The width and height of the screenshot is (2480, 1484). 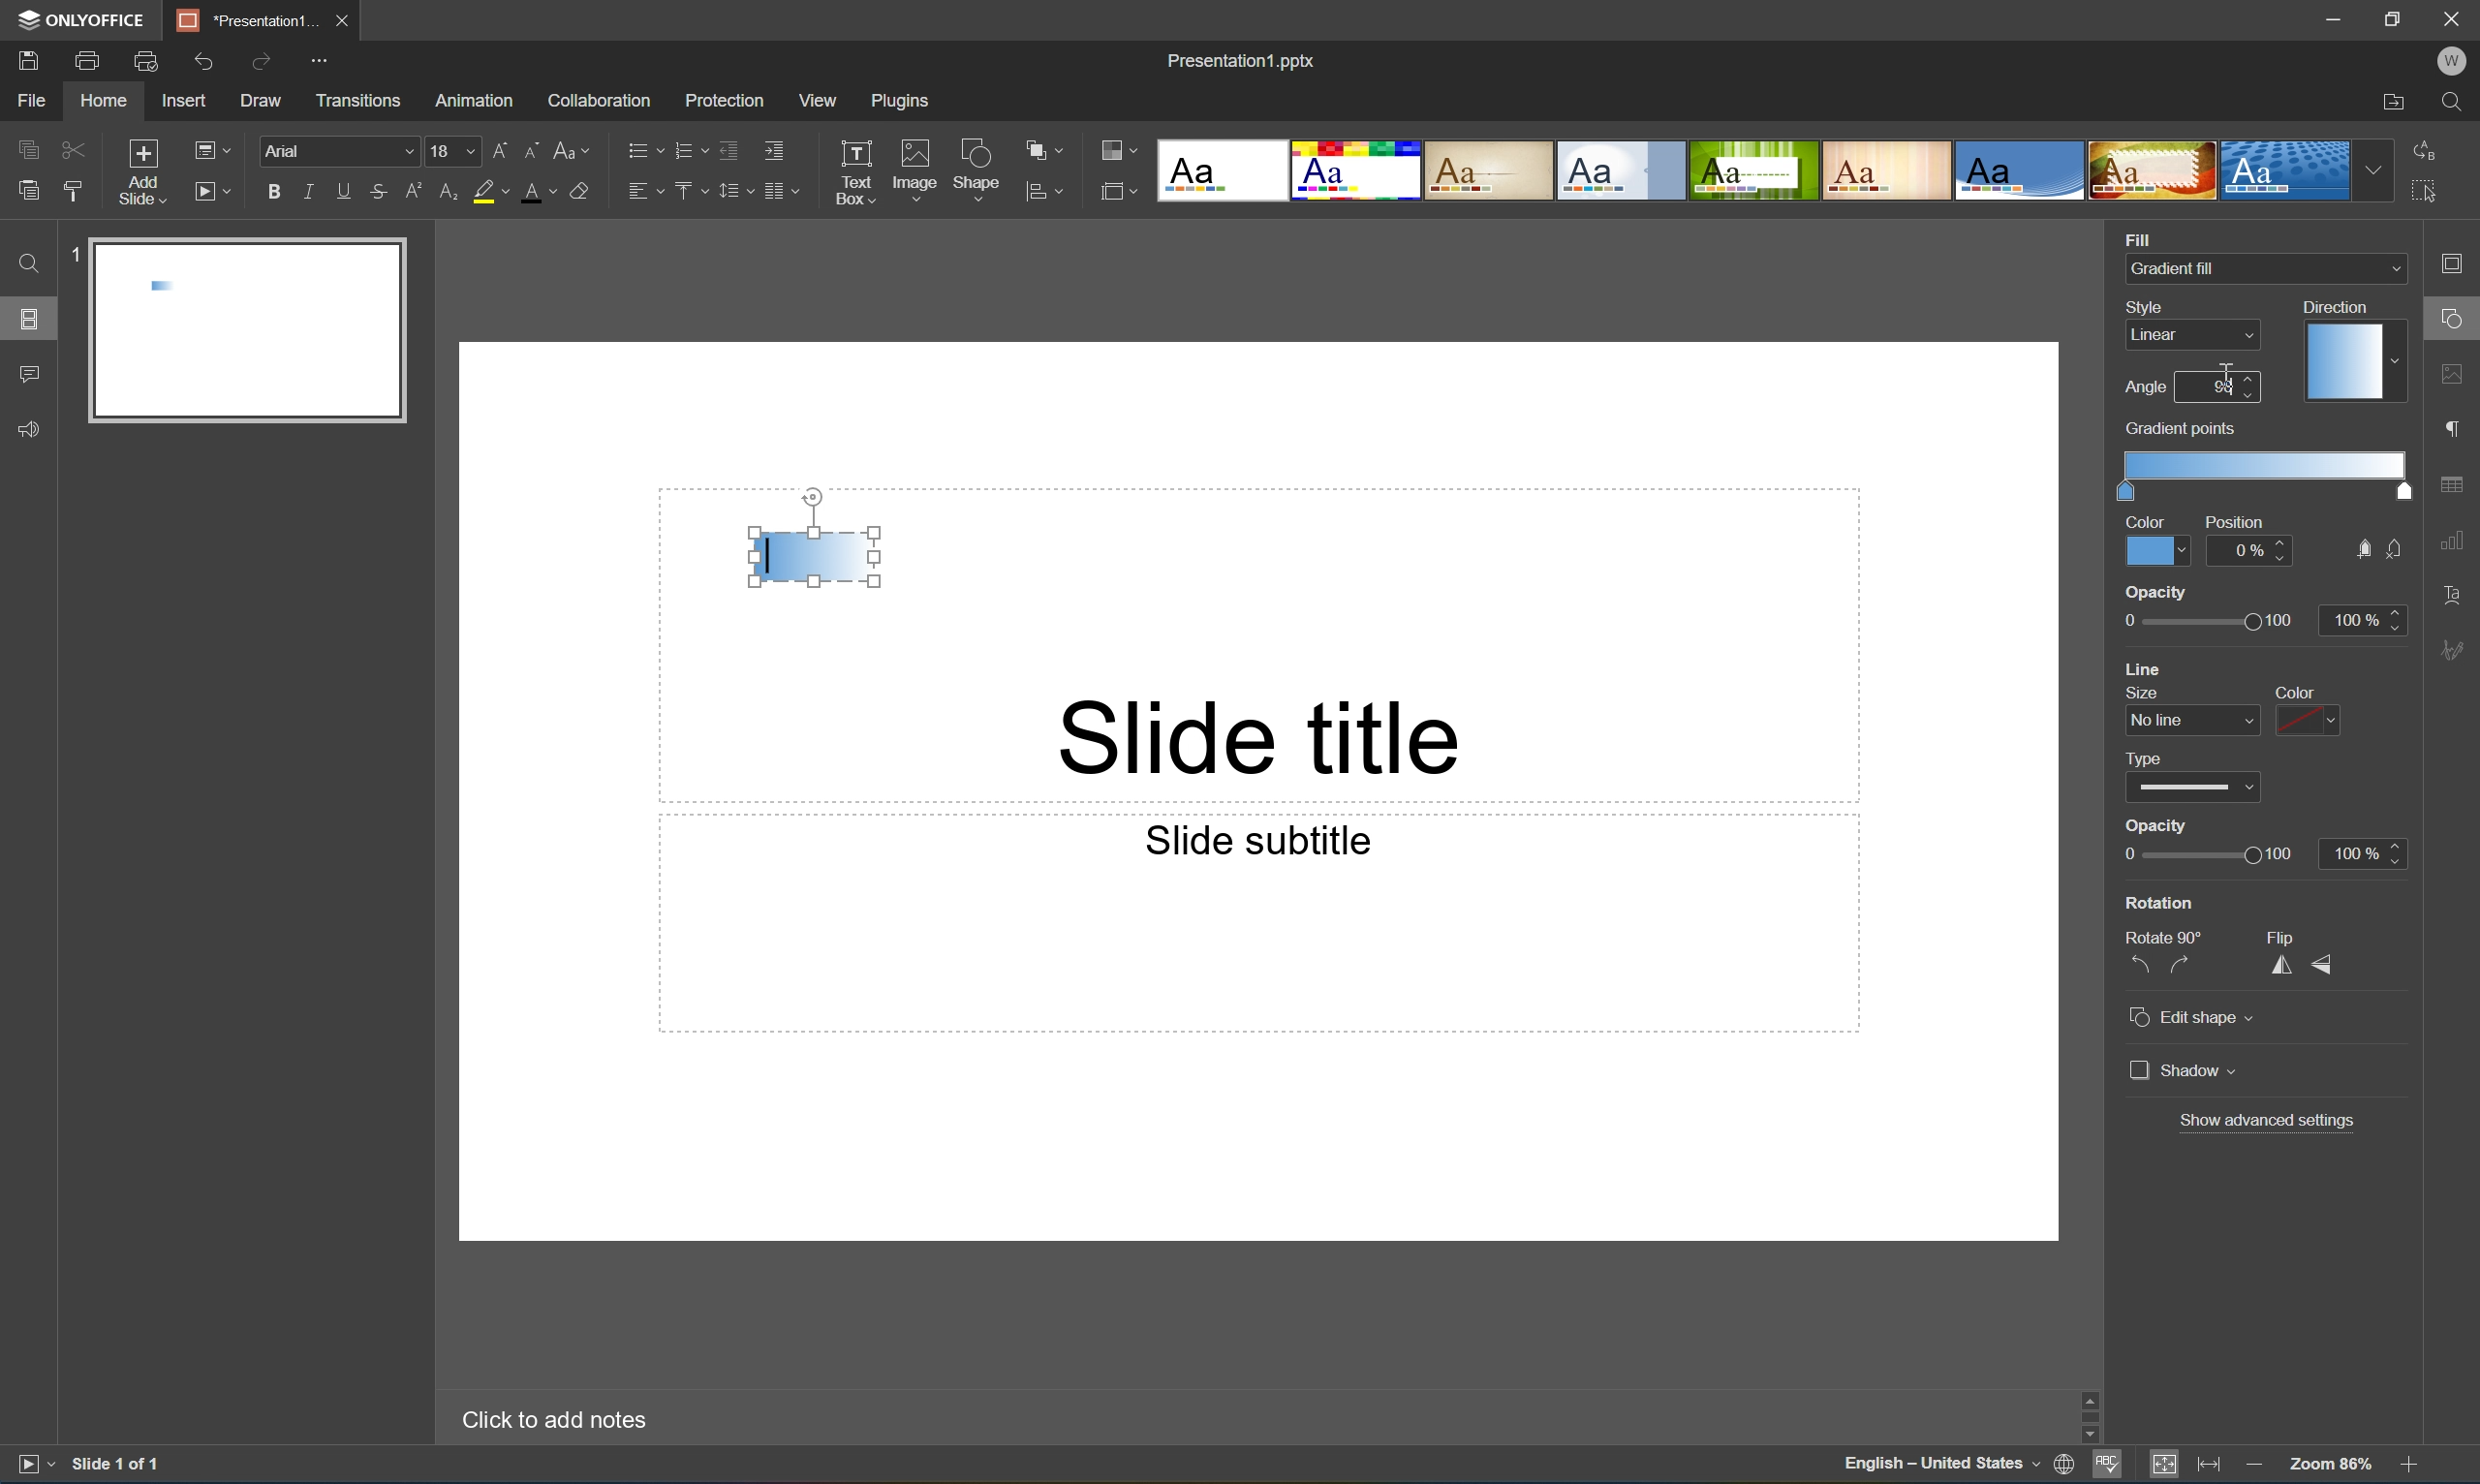 What do you see at coordinates (2195, 720) in the screenshot?
I see `line size dropdown` at bounding box center [2195, 720].